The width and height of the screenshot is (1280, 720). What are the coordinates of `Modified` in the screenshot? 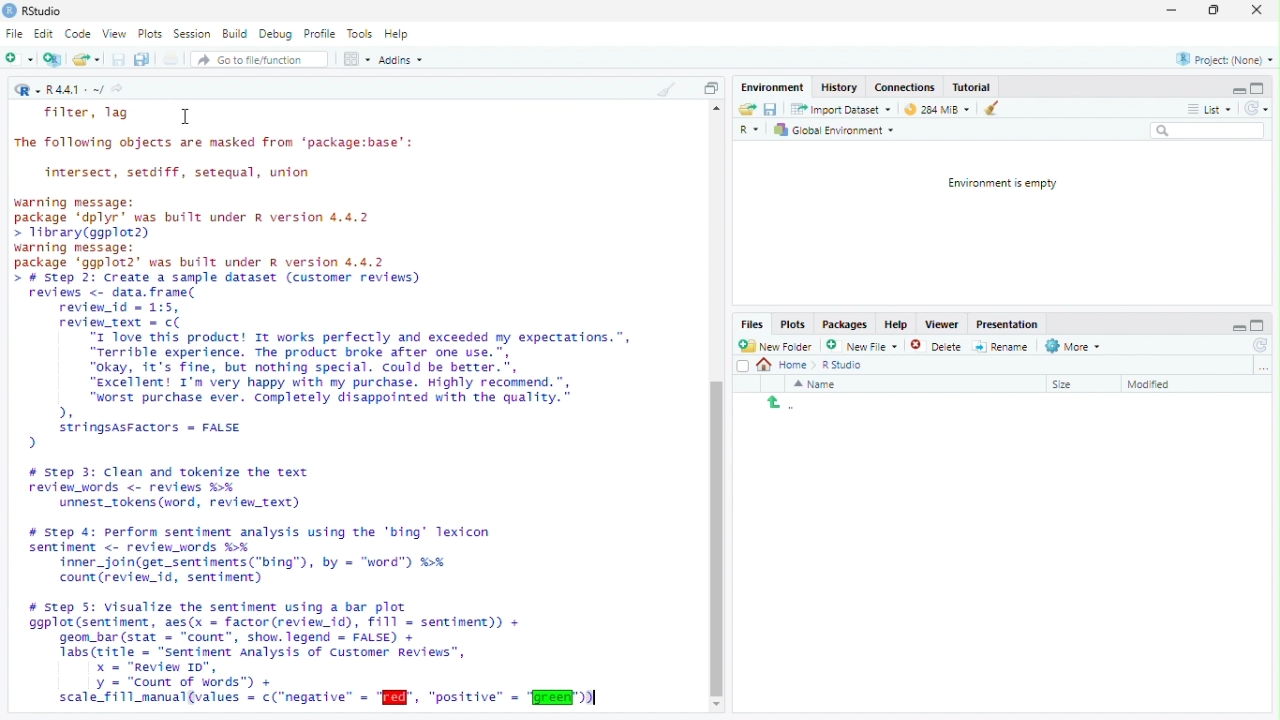 It's located at (1153, 385).